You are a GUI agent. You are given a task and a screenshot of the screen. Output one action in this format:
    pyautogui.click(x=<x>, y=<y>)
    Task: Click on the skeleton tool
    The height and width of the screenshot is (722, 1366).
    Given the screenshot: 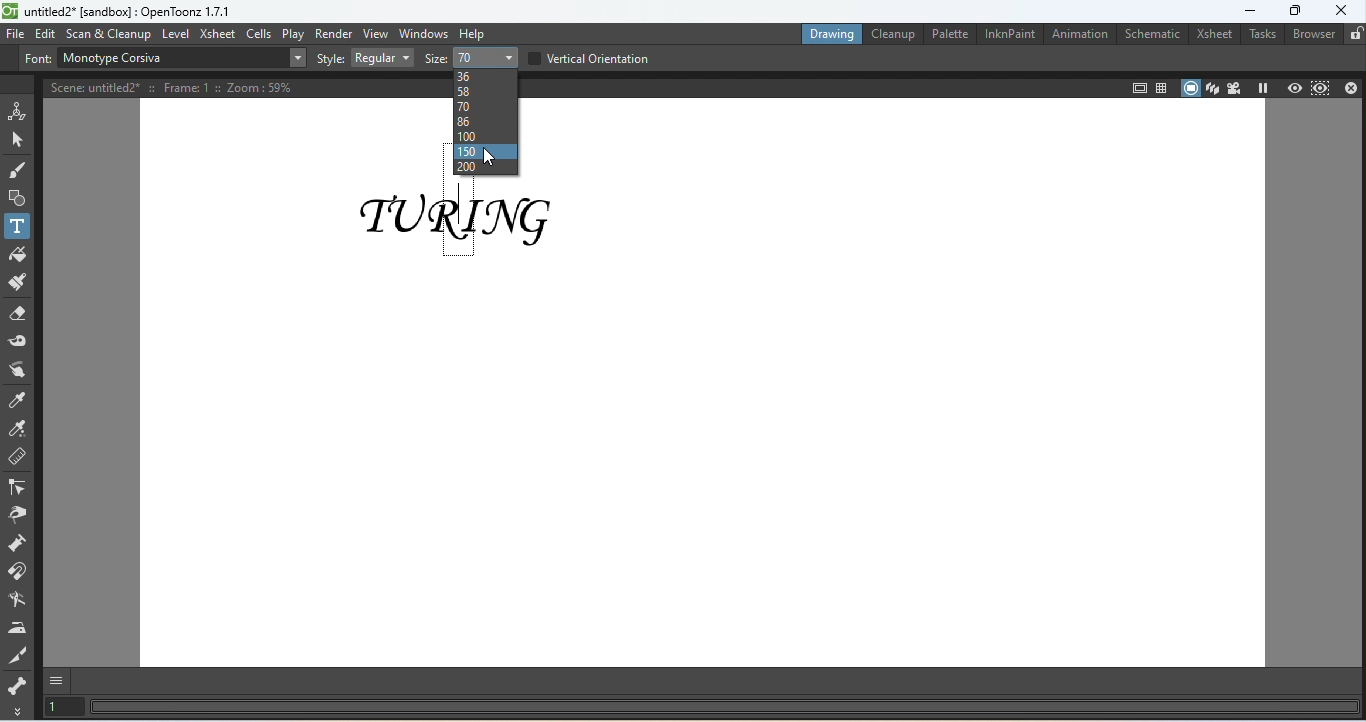 What is the action you would take?
    pyautogui.click(x=17, y=684)
    